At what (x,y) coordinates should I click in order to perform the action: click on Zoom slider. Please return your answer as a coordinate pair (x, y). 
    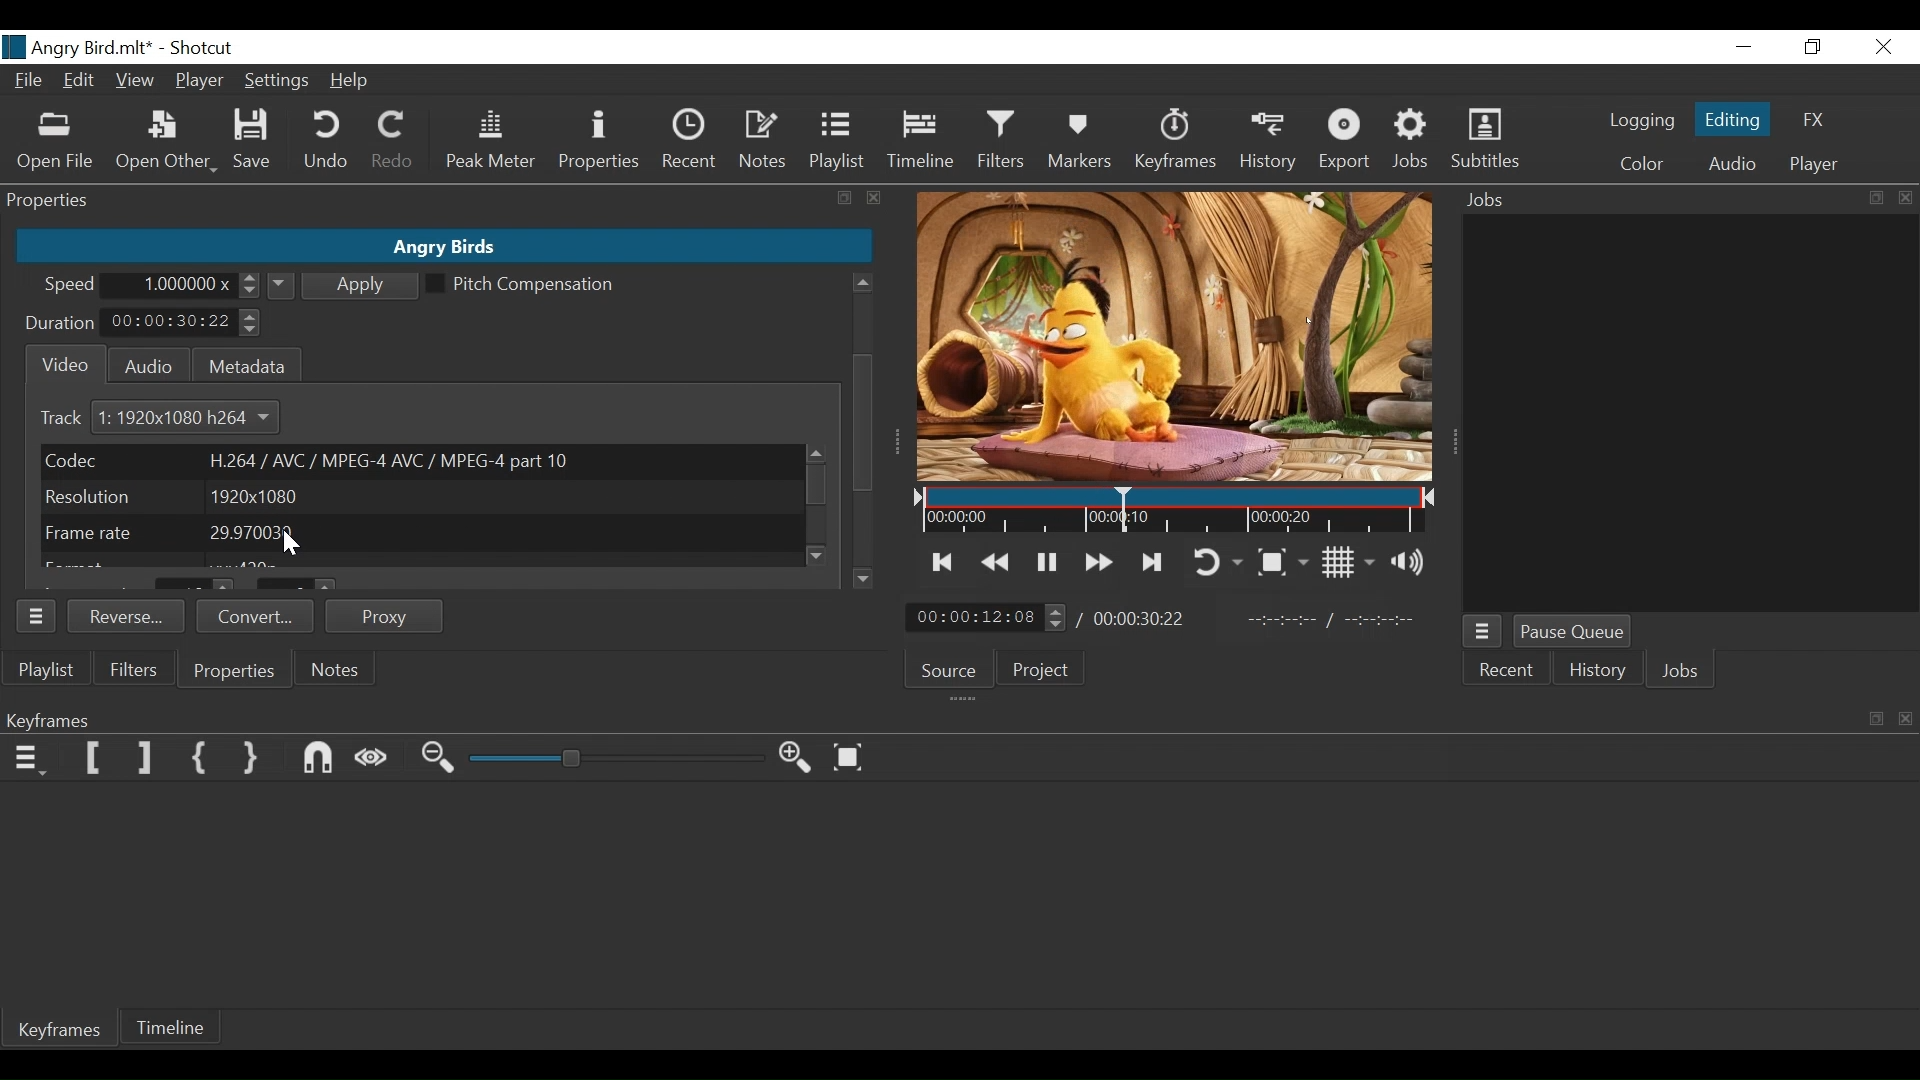
    Looking at the image, I should click on (616, 760).